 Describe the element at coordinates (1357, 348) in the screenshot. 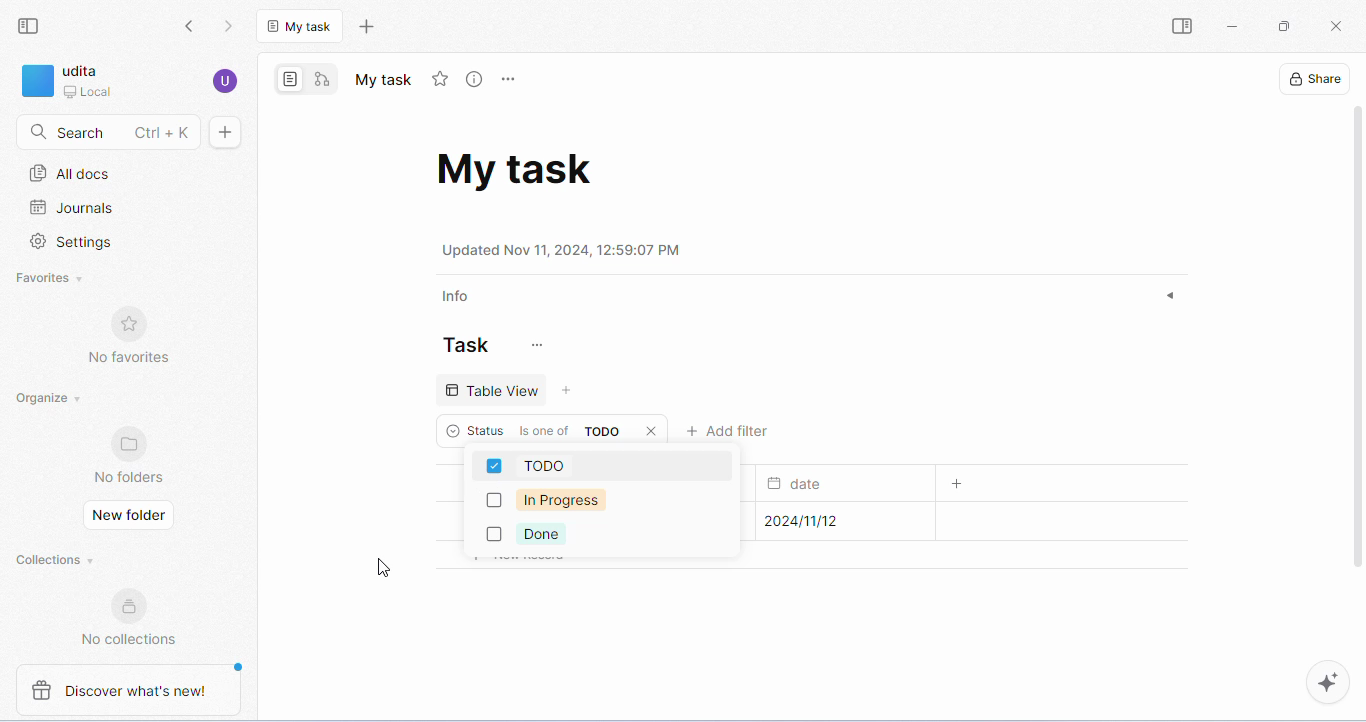

I see `vertical scroll bar` at that location.